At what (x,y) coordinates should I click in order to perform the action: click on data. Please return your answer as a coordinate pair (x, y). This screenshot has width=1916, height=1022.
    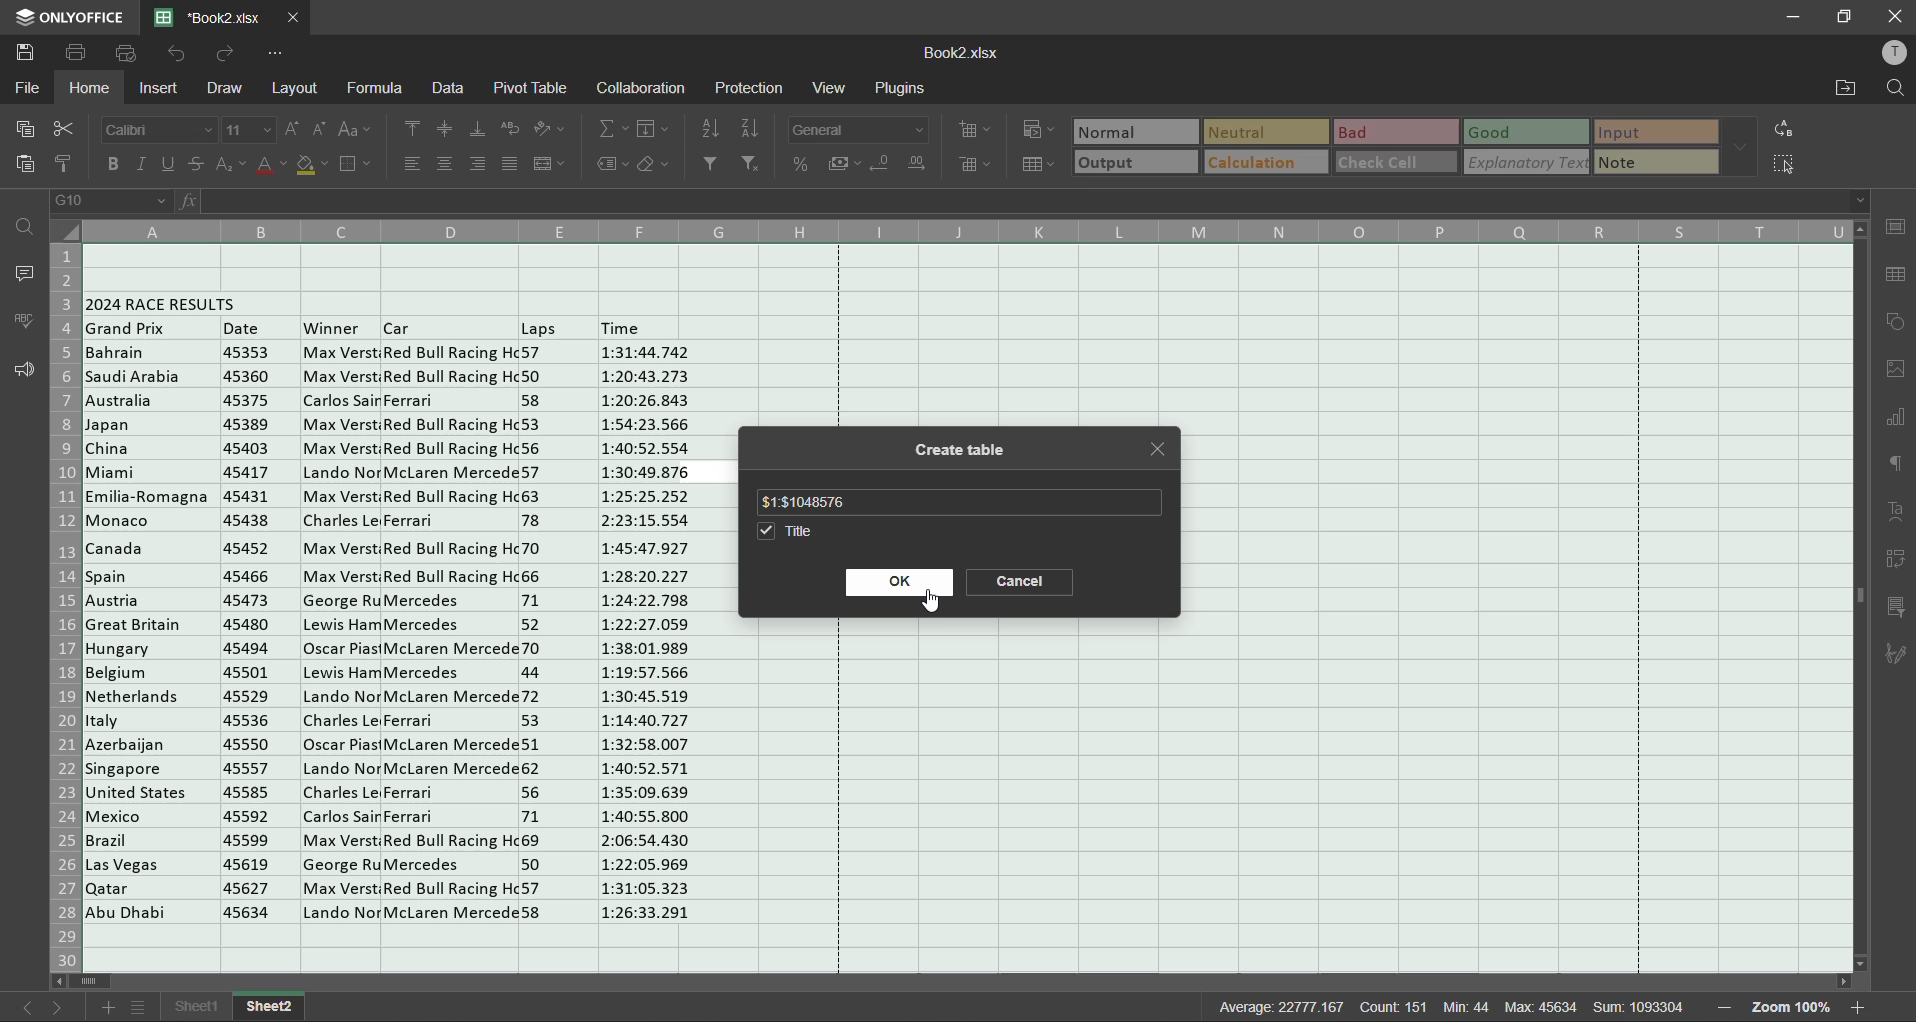
    Looking at the image, I should click on (446, 91).